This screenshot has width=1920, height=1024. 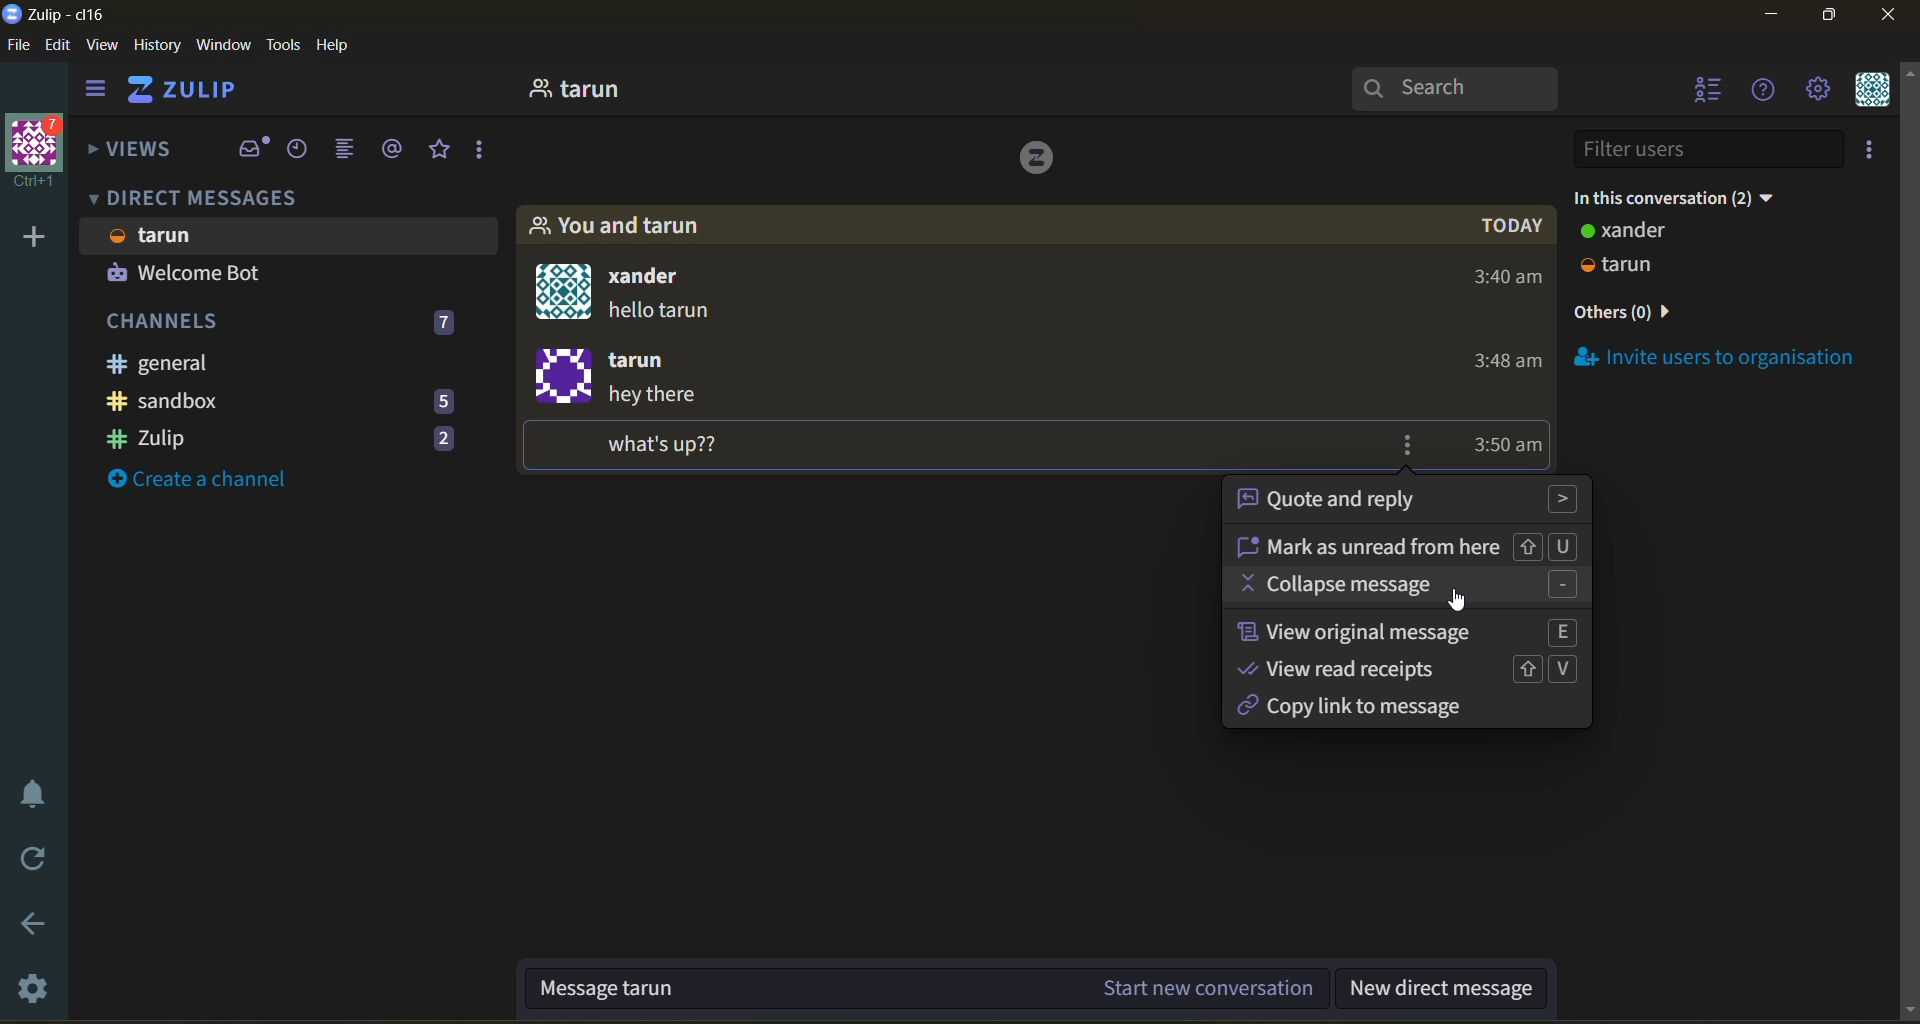 What do you see at coordinates (1512, 448) in the screenshot?
I see `message timestamp` at bounding box center [1512, 448].